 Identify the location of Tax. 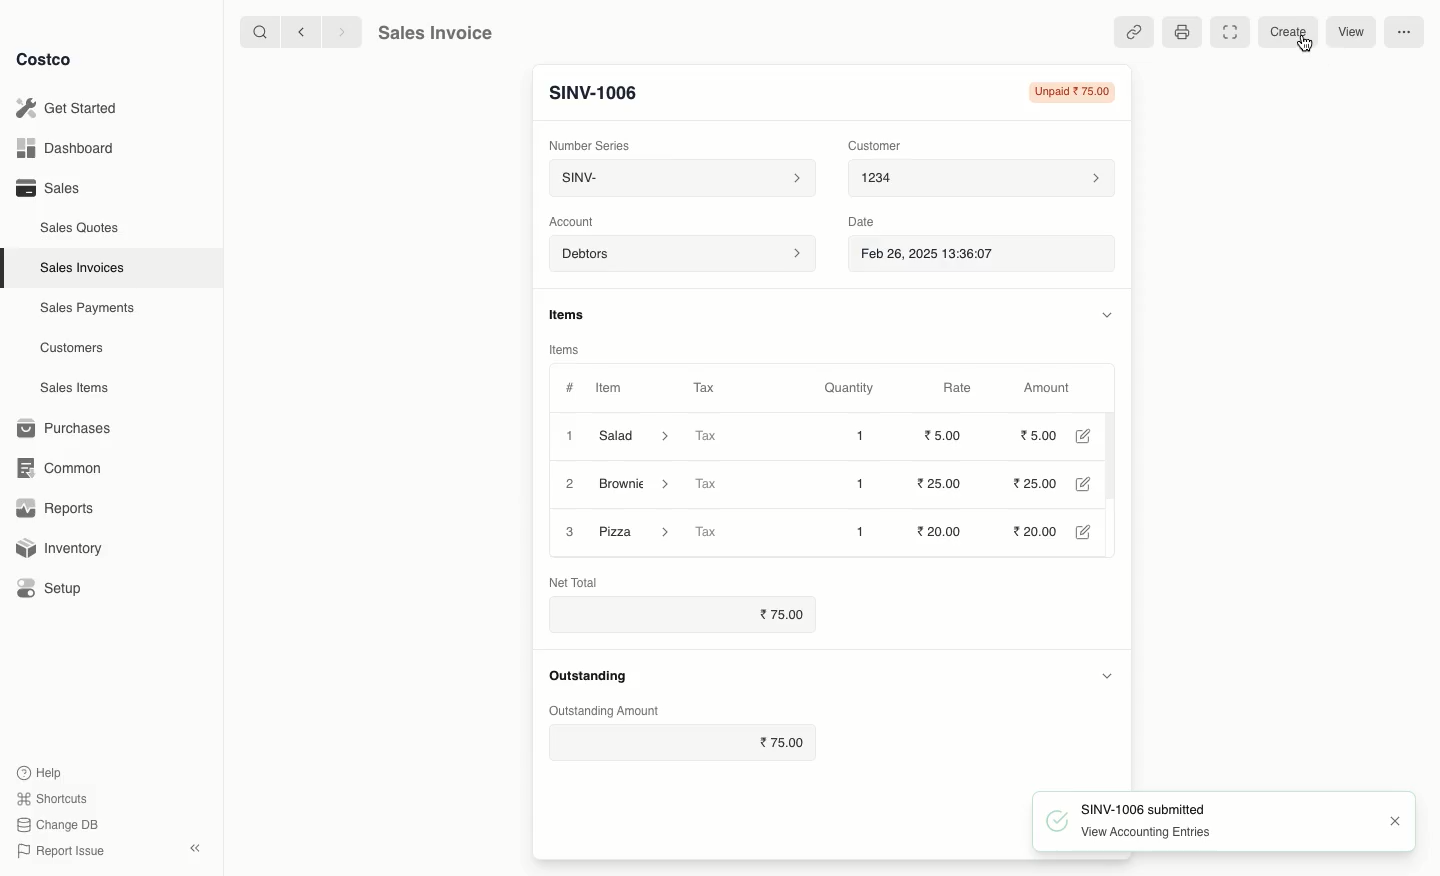
(736, 533).